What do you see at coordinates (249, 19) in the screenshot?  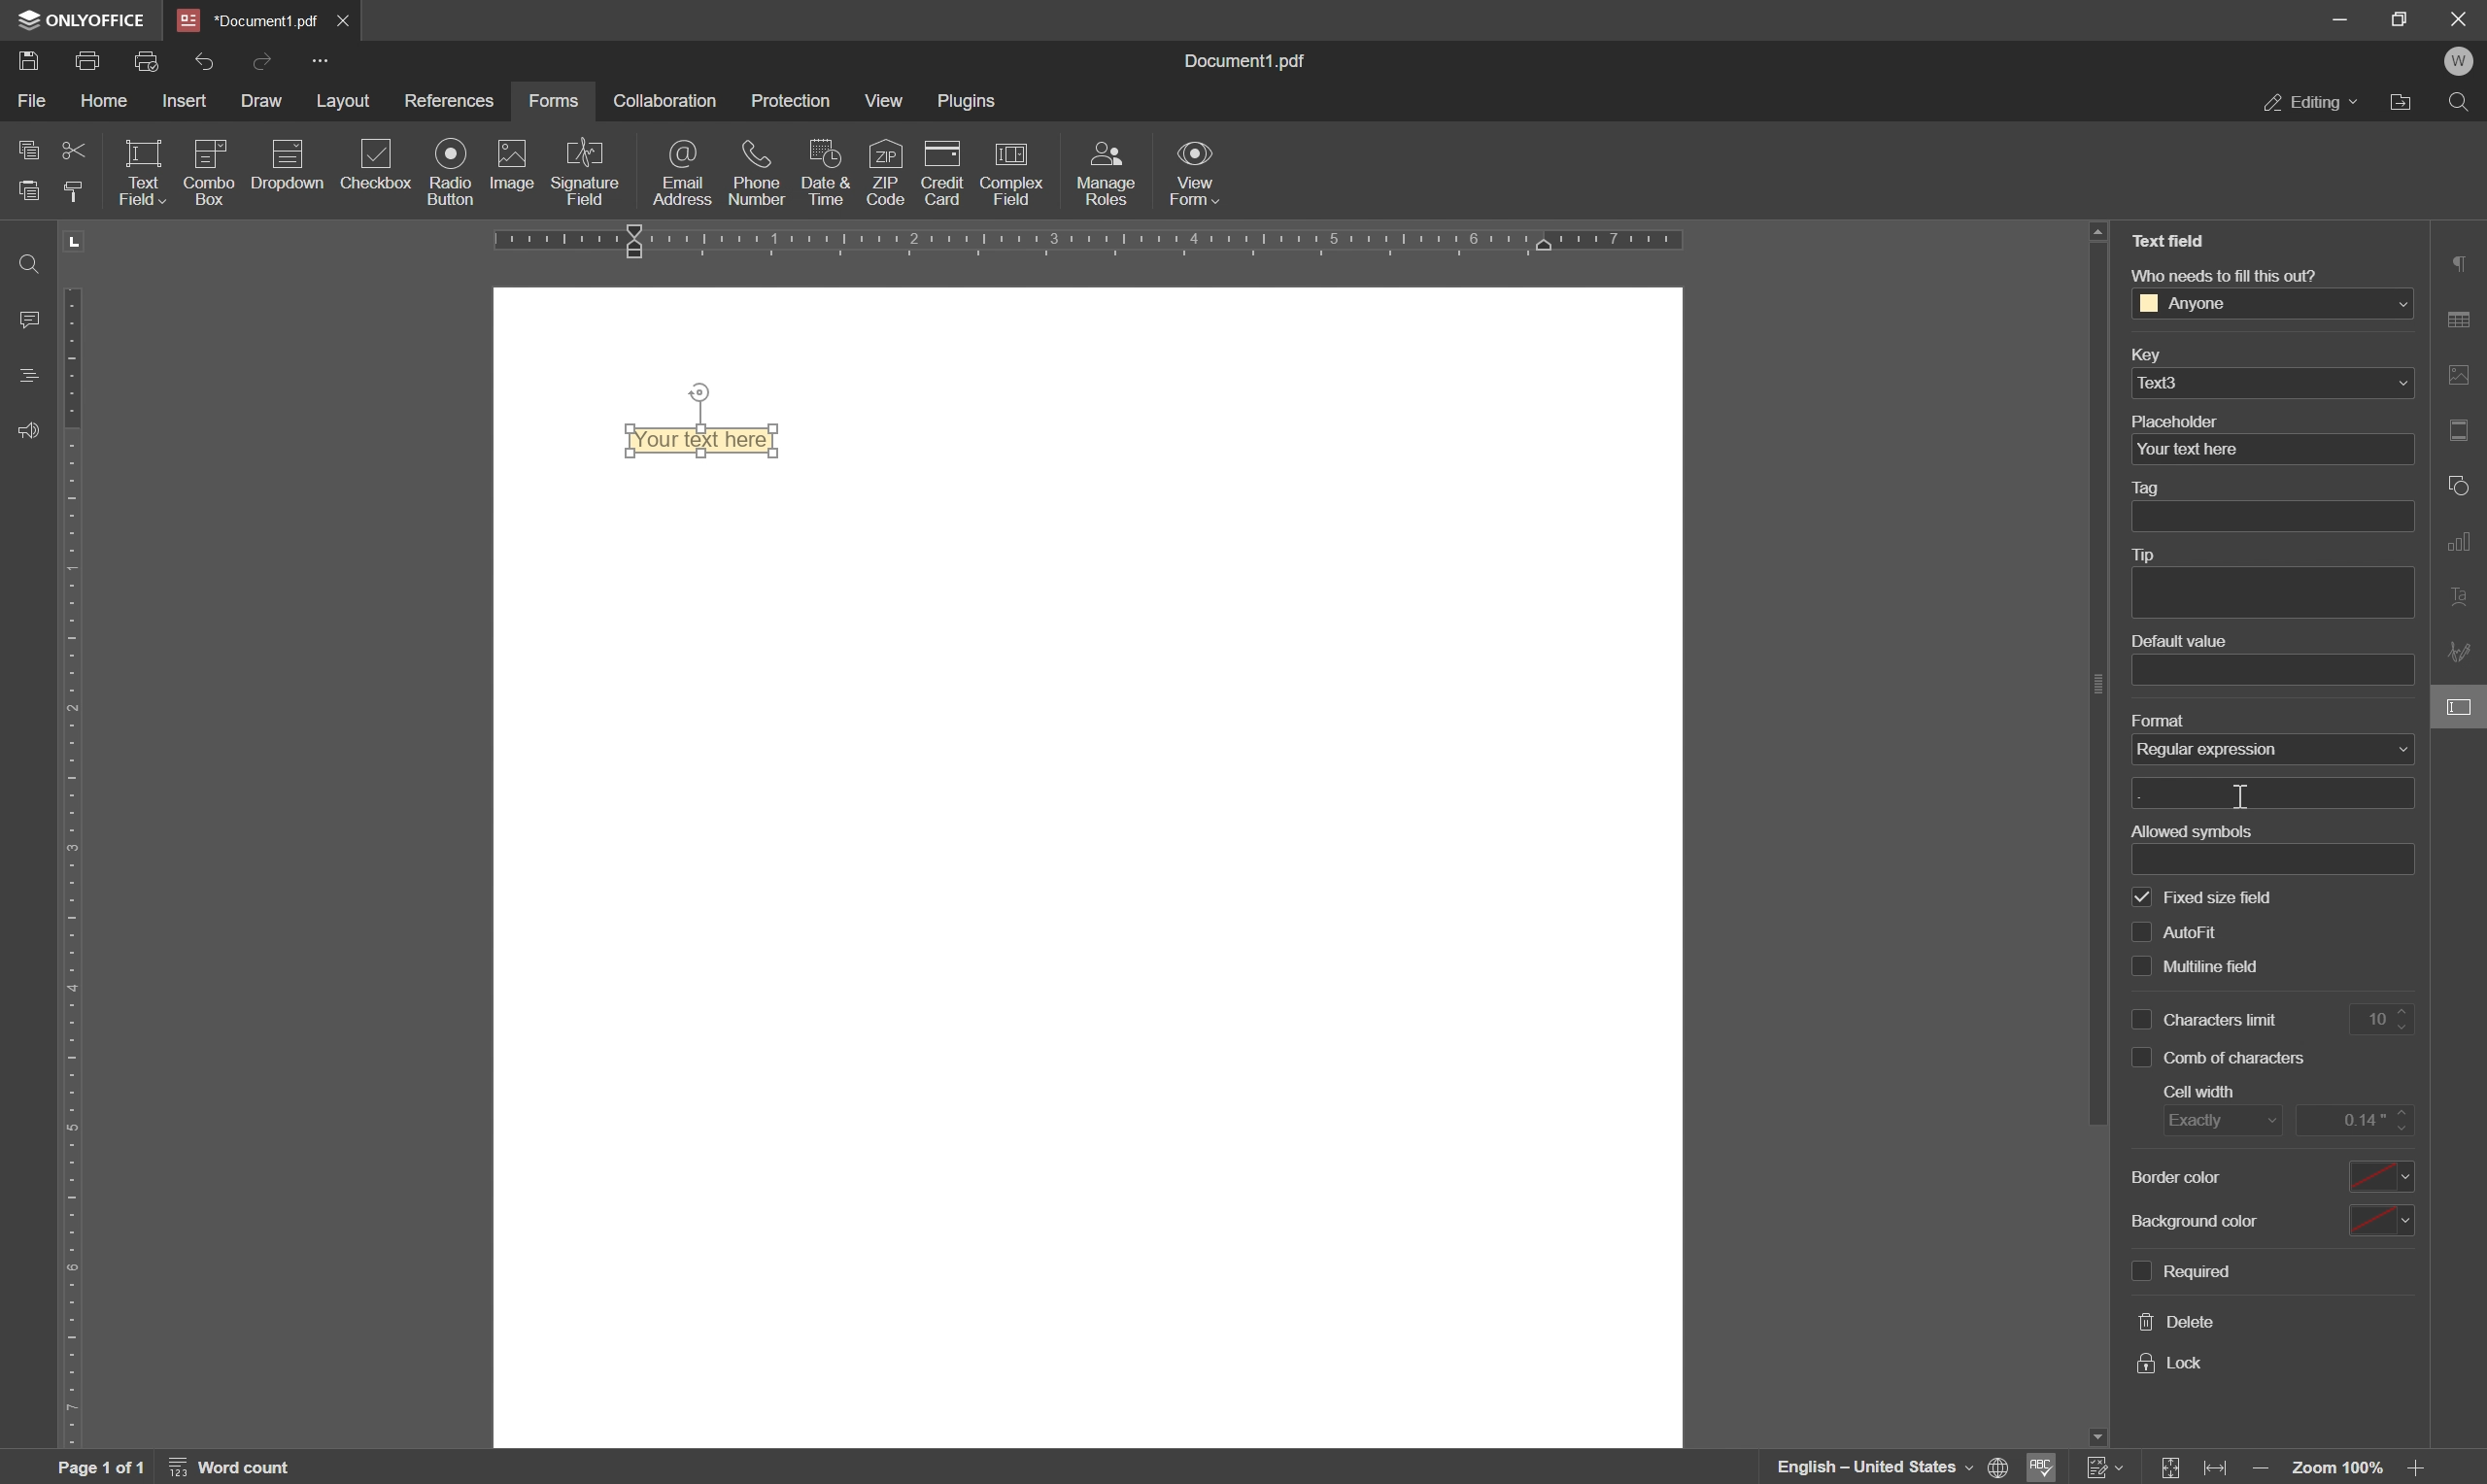 I see `*Document1.pdf` at bounding box center [249, 19].